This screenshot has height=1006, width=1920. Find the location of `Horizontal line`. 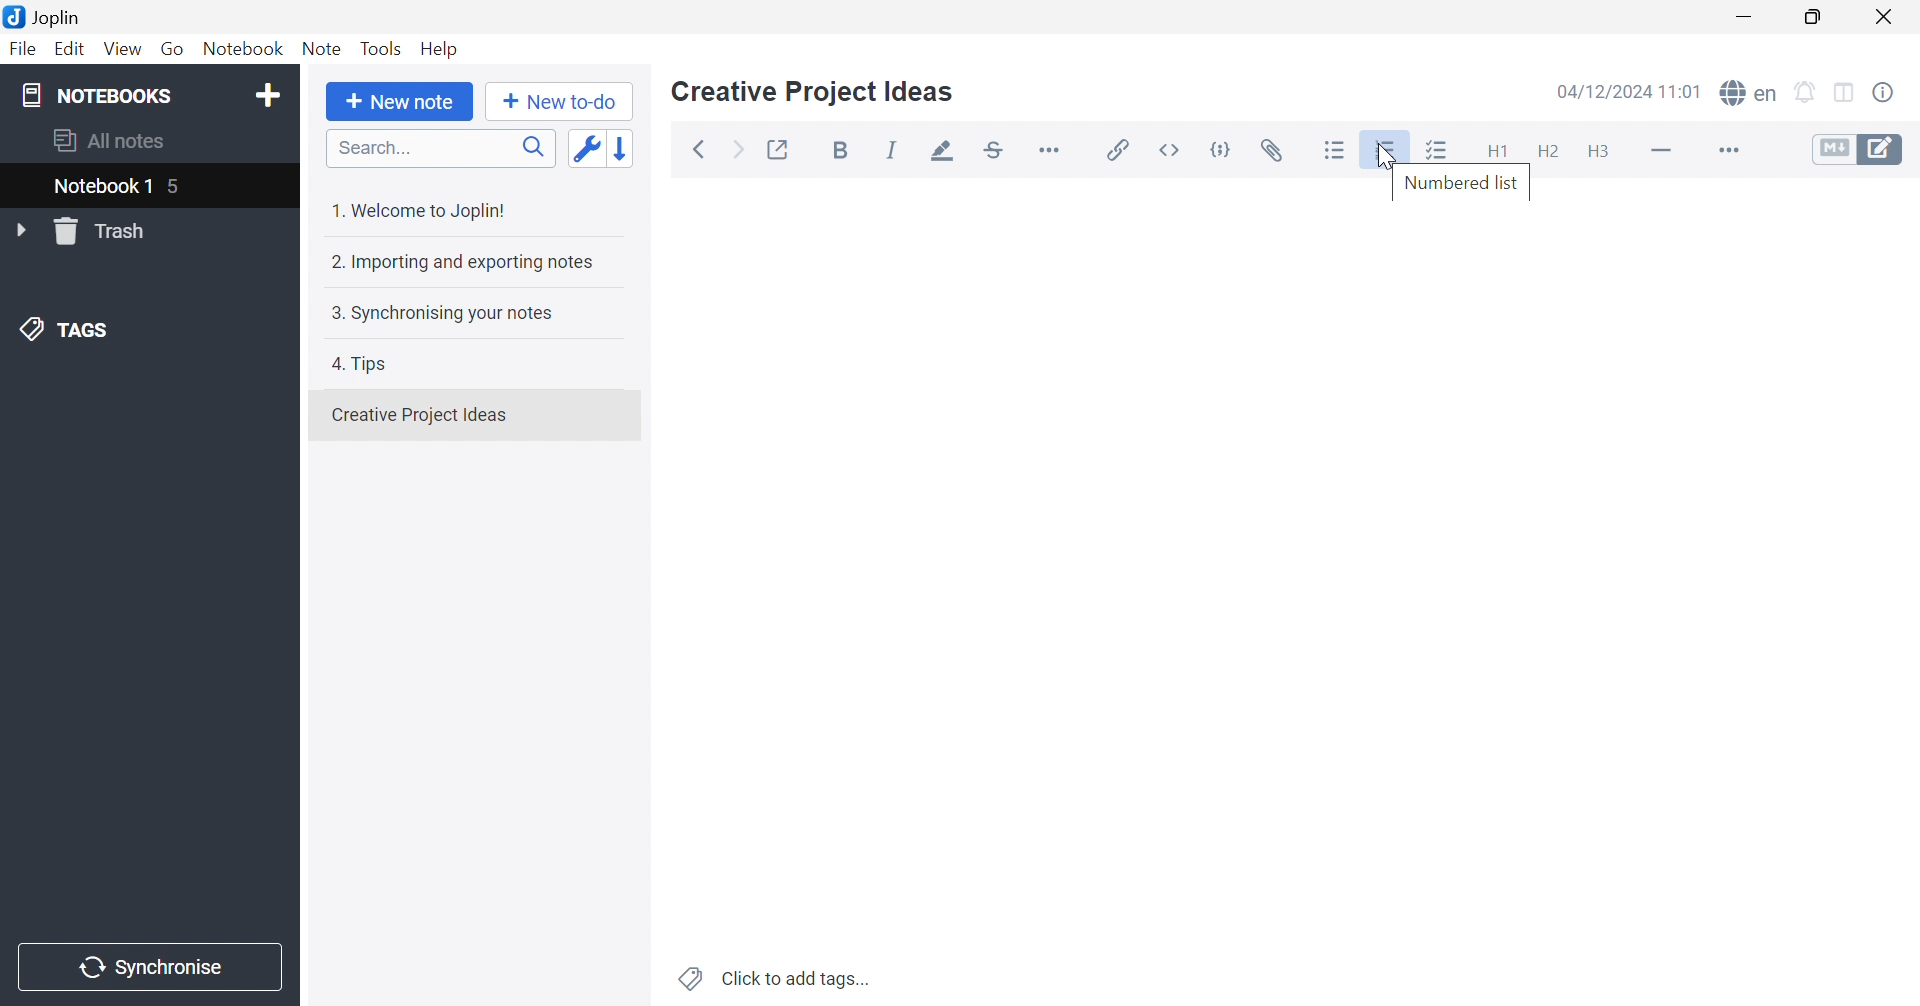

Horizontal line is located at coordinates (1661, 151).